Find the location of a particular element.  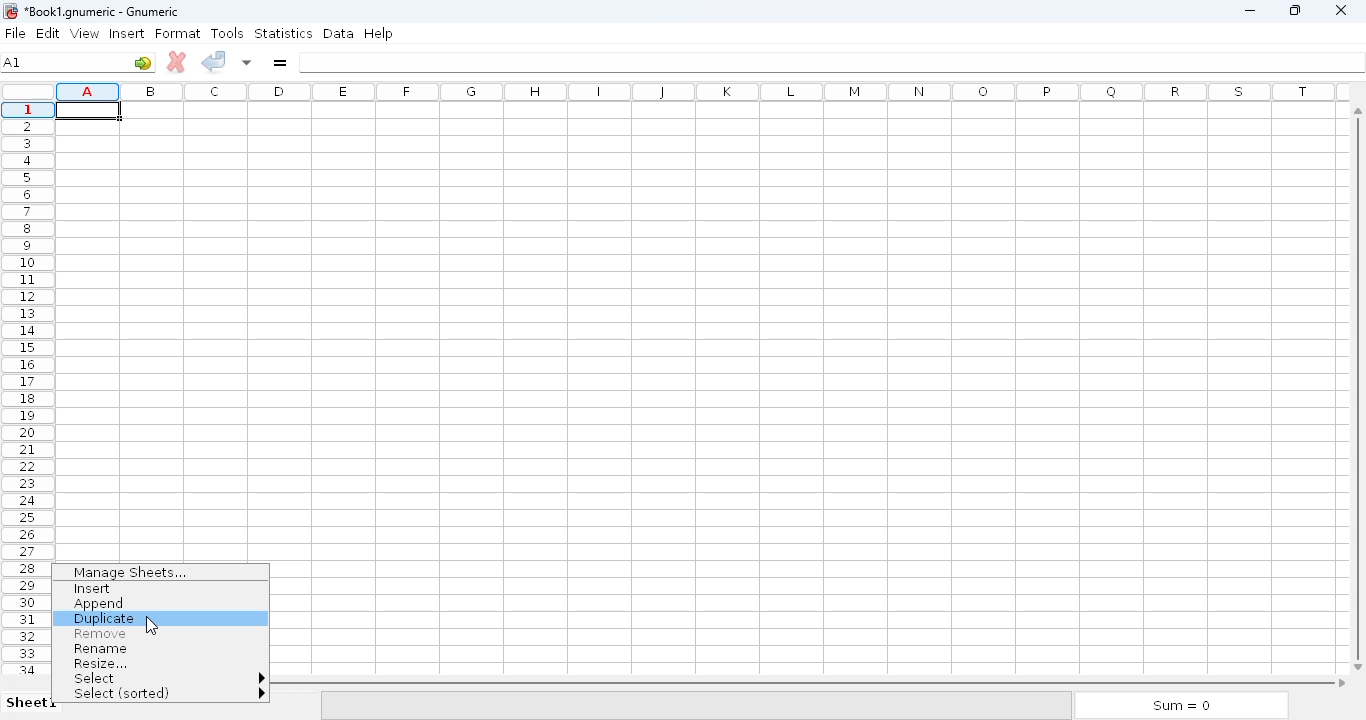

select is located at coordinates (166, 678).